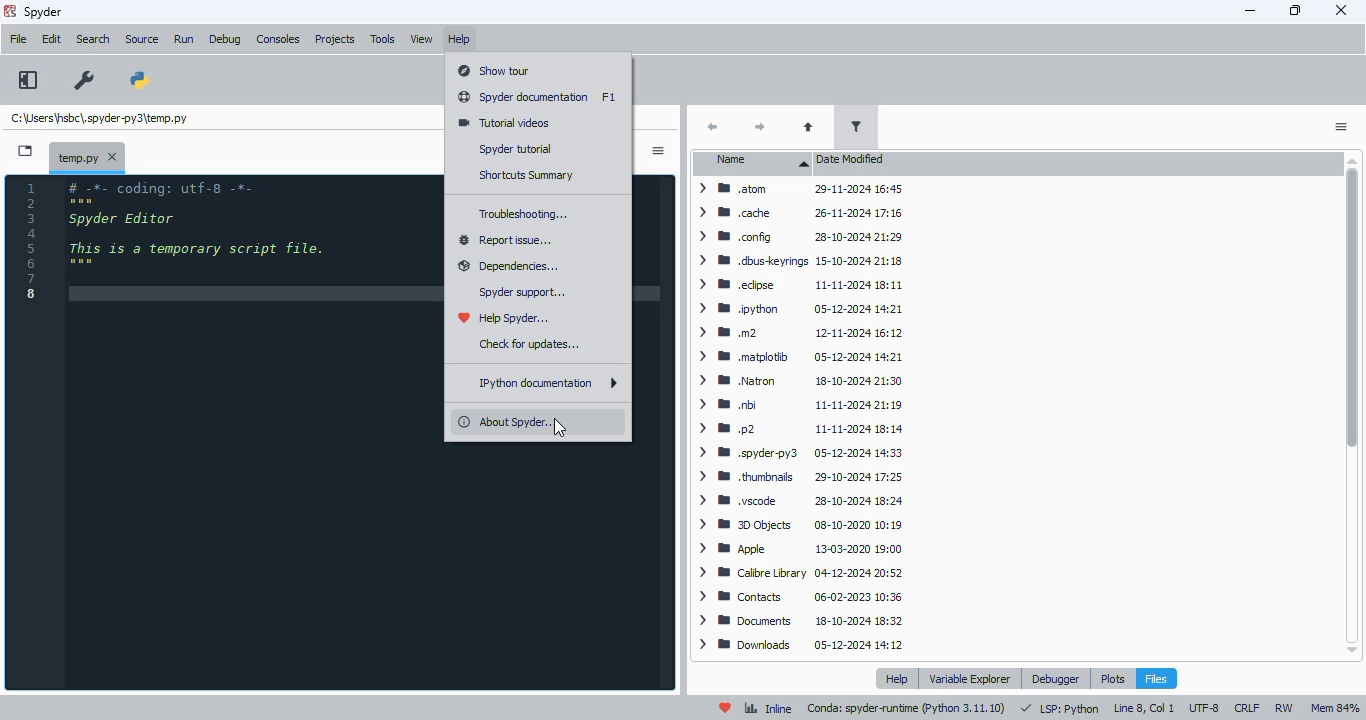  What do you see at coordinates (1255, 9) in the screenshot?
I see `minimize` at bounding box center [1255, 9].